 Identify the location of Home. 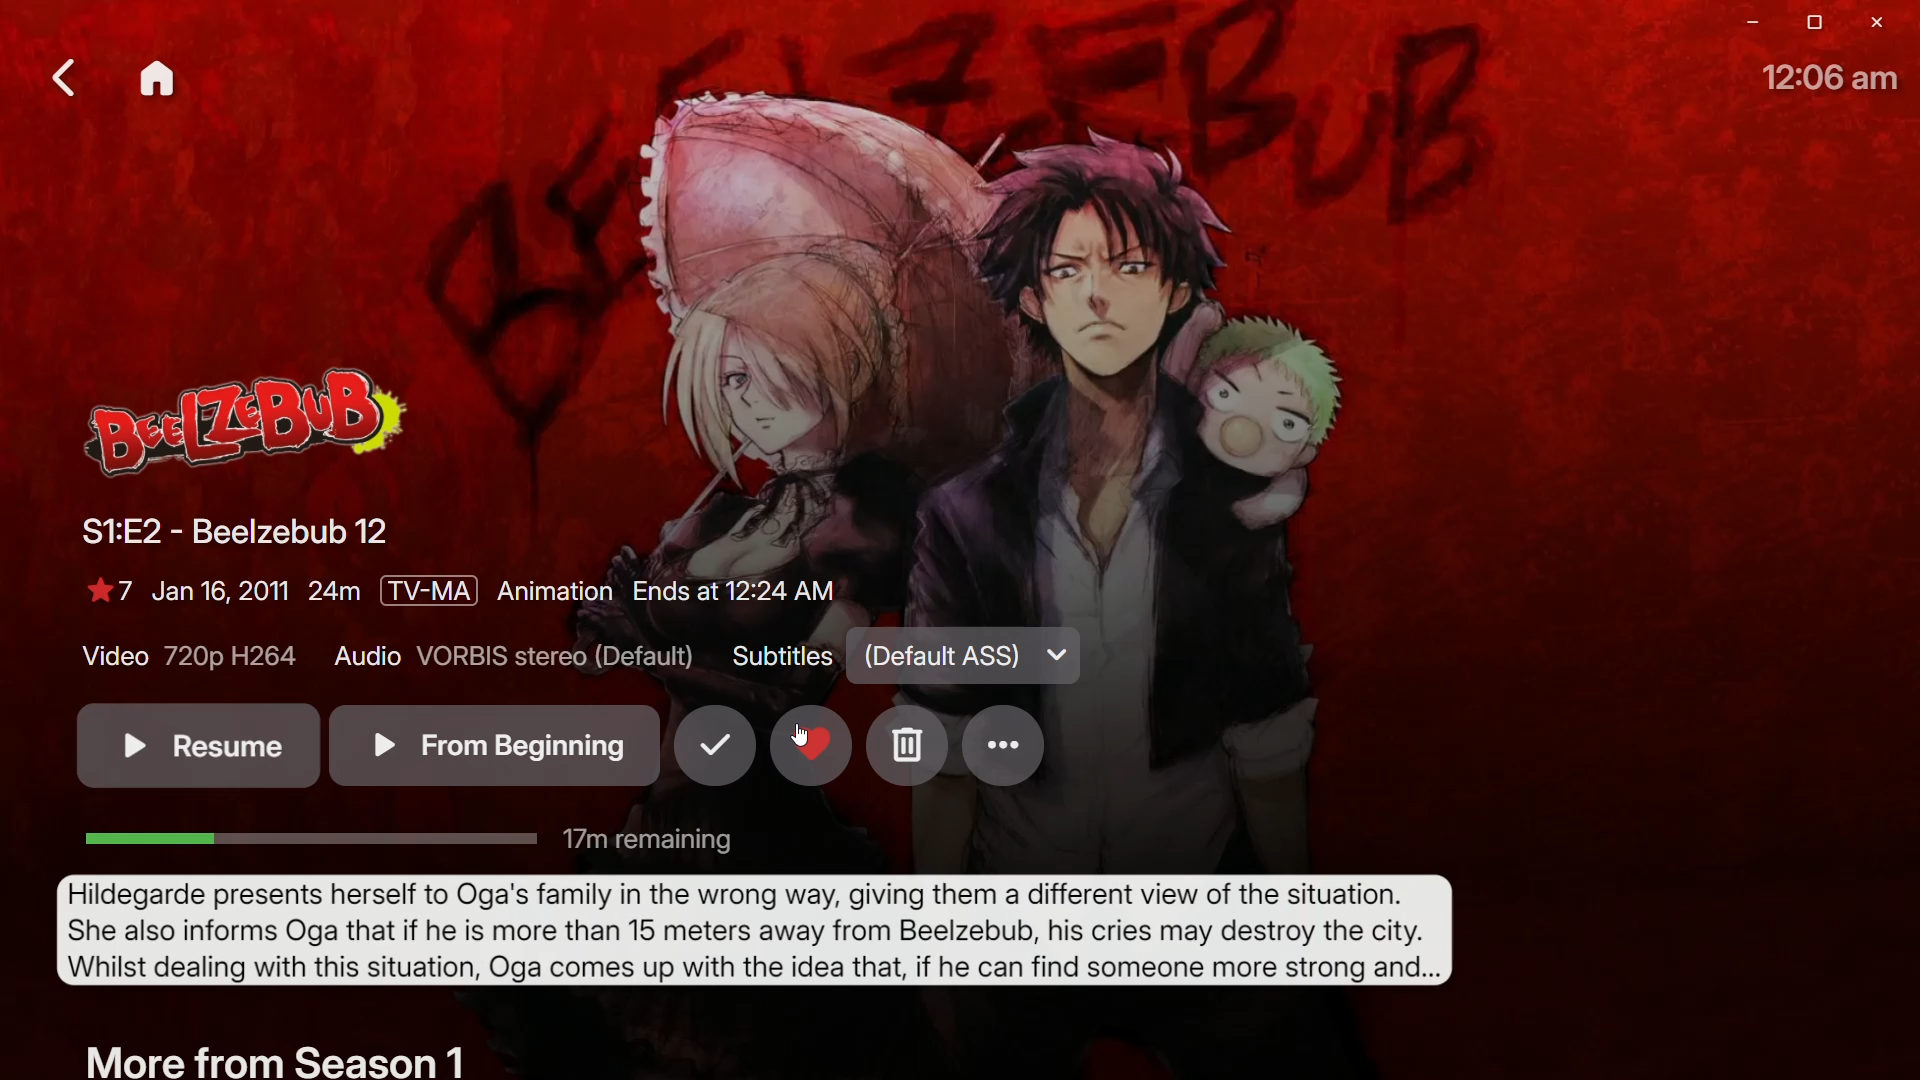
(162, 82).